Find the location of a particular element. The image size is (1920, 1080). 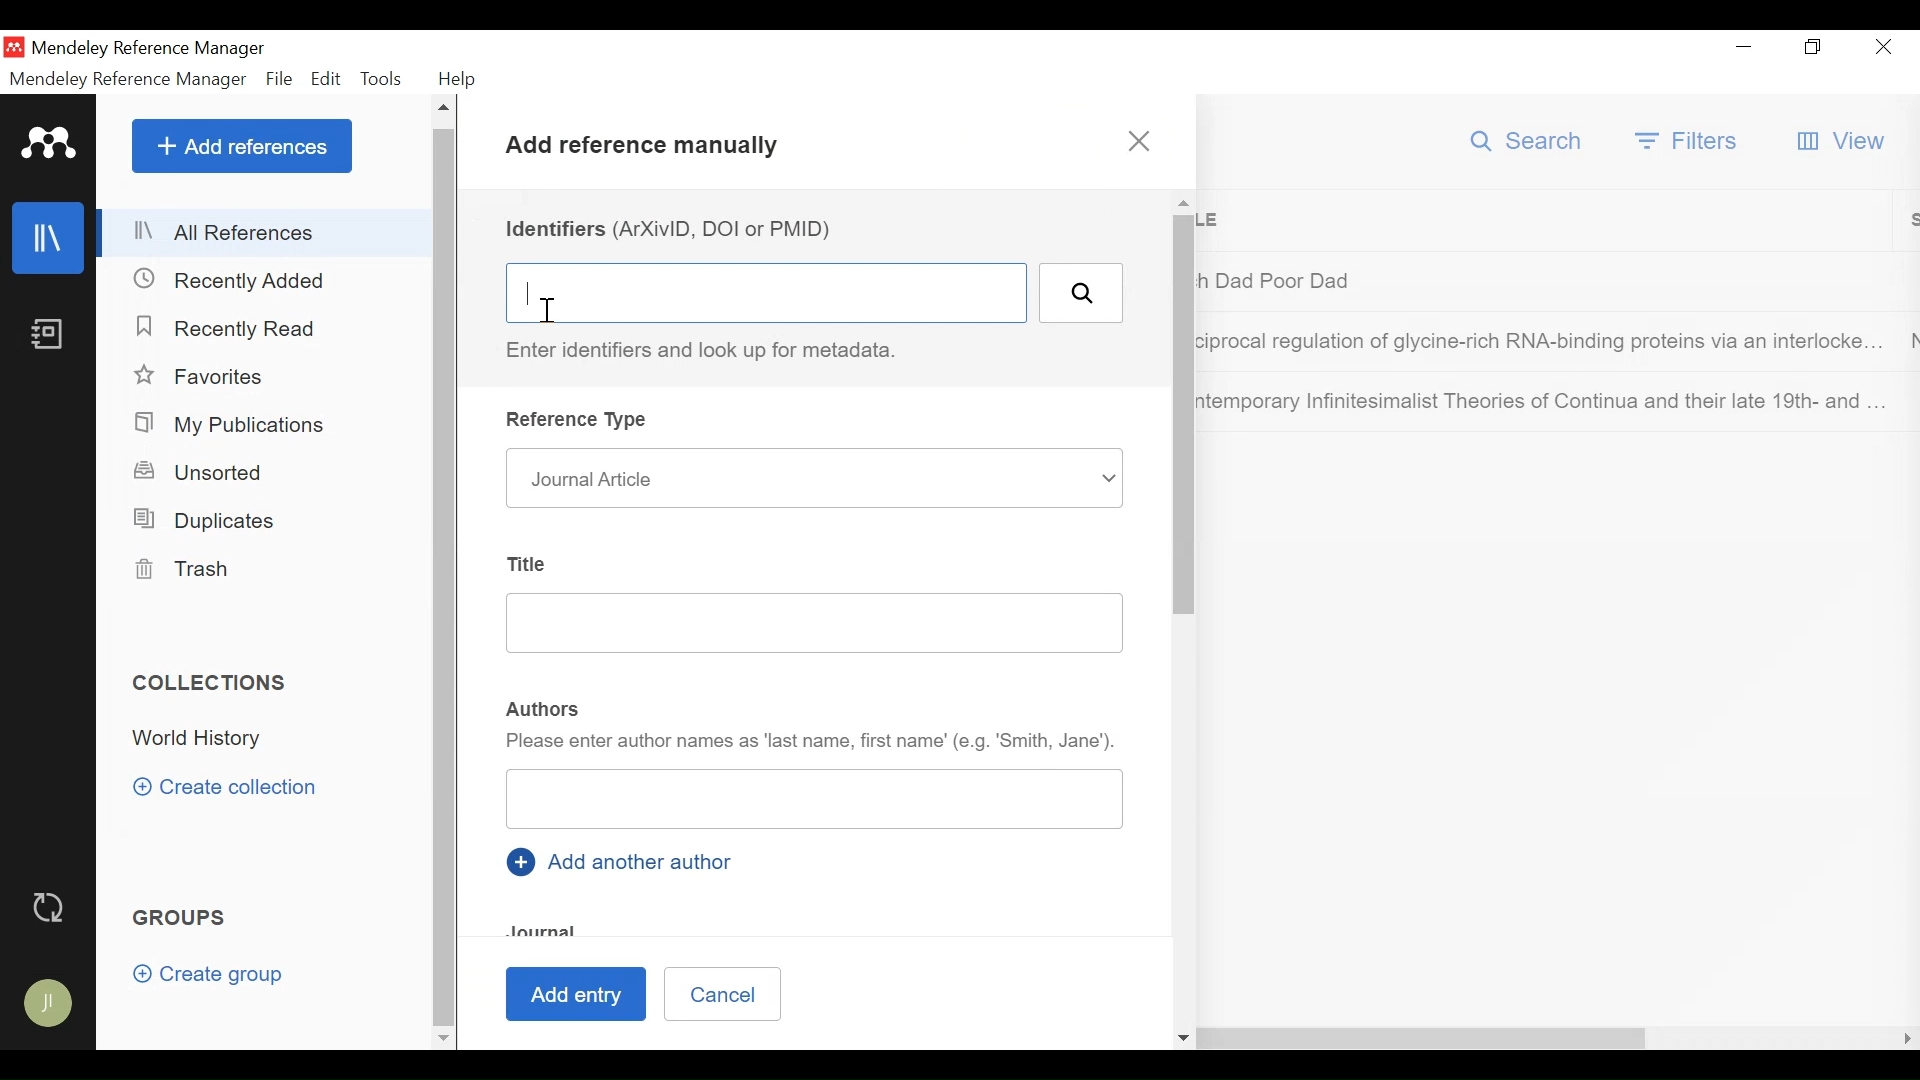

Please enter author as last name, first name is located at coordinates (812, 742).